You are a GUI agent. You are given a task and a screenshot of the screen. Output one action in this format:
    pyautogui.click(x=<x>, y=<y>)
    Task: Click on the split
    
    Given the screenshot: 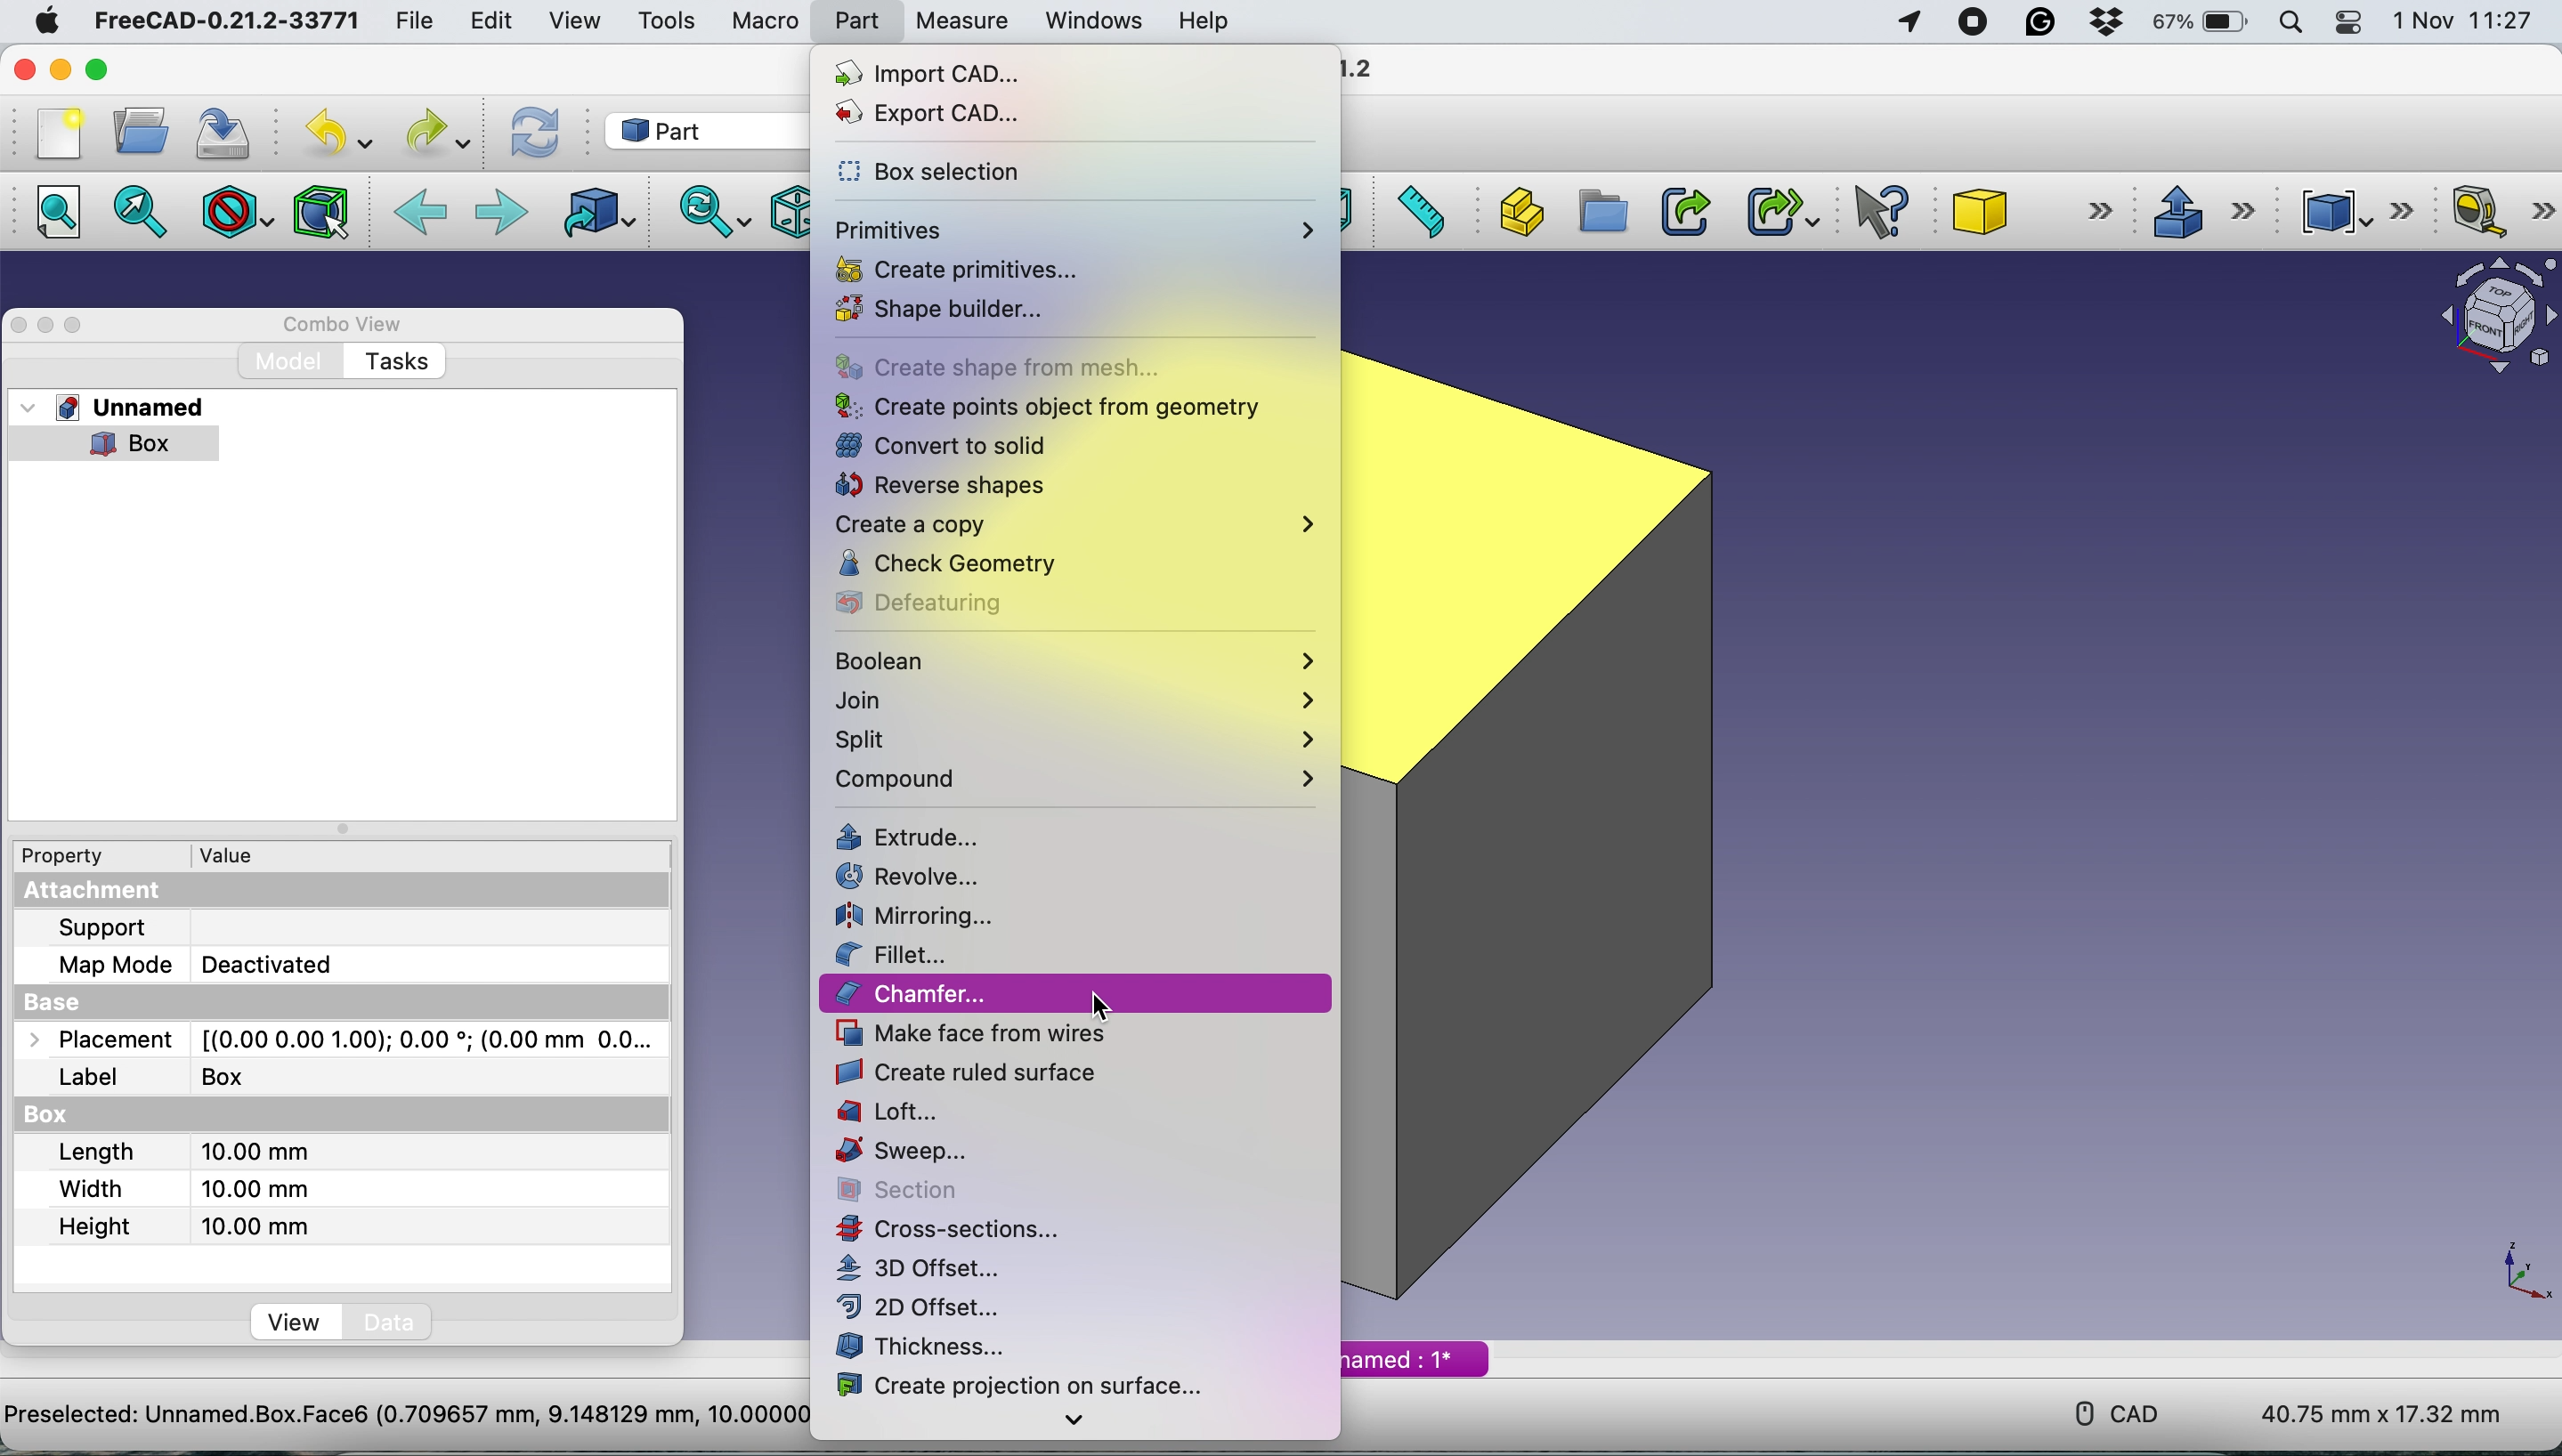 What is the action you would take?
    pyautogui.click(x=1077, y=742)
    